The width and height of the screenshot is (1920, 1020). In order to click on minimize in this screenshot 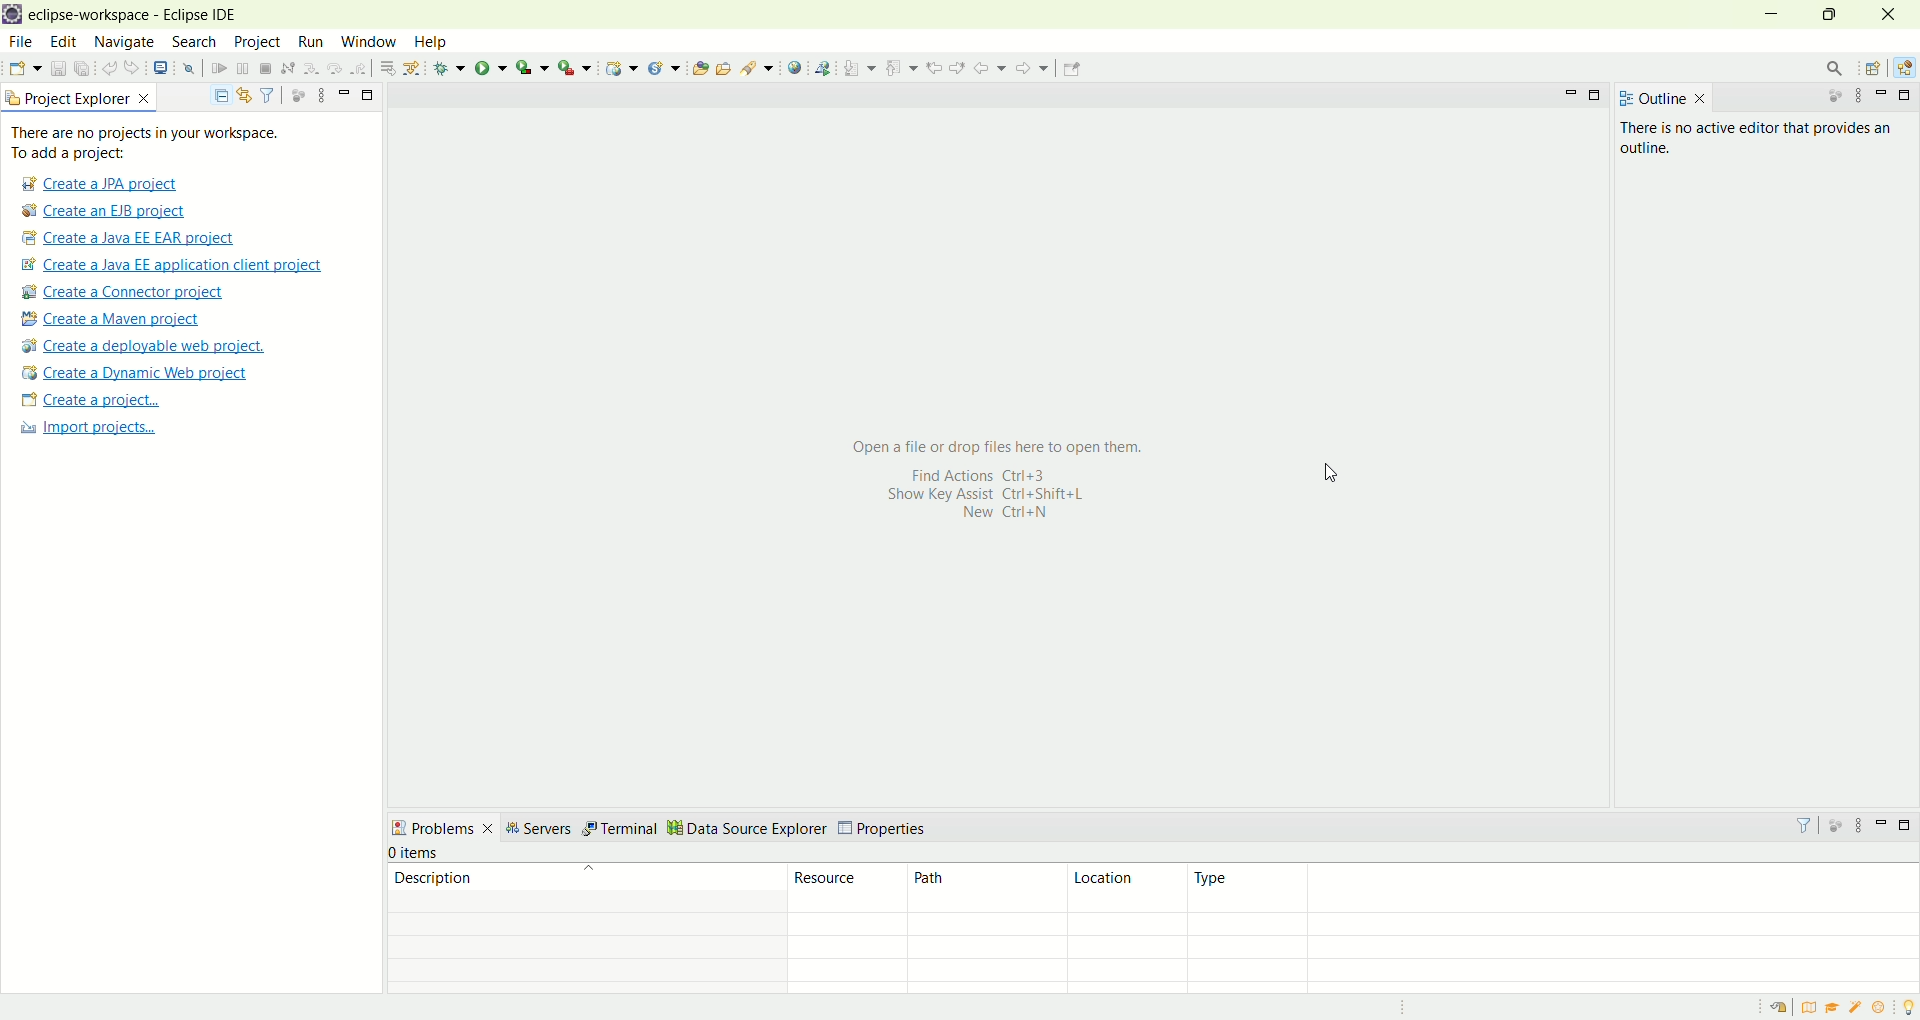, I will do `click(1880, 825)`.